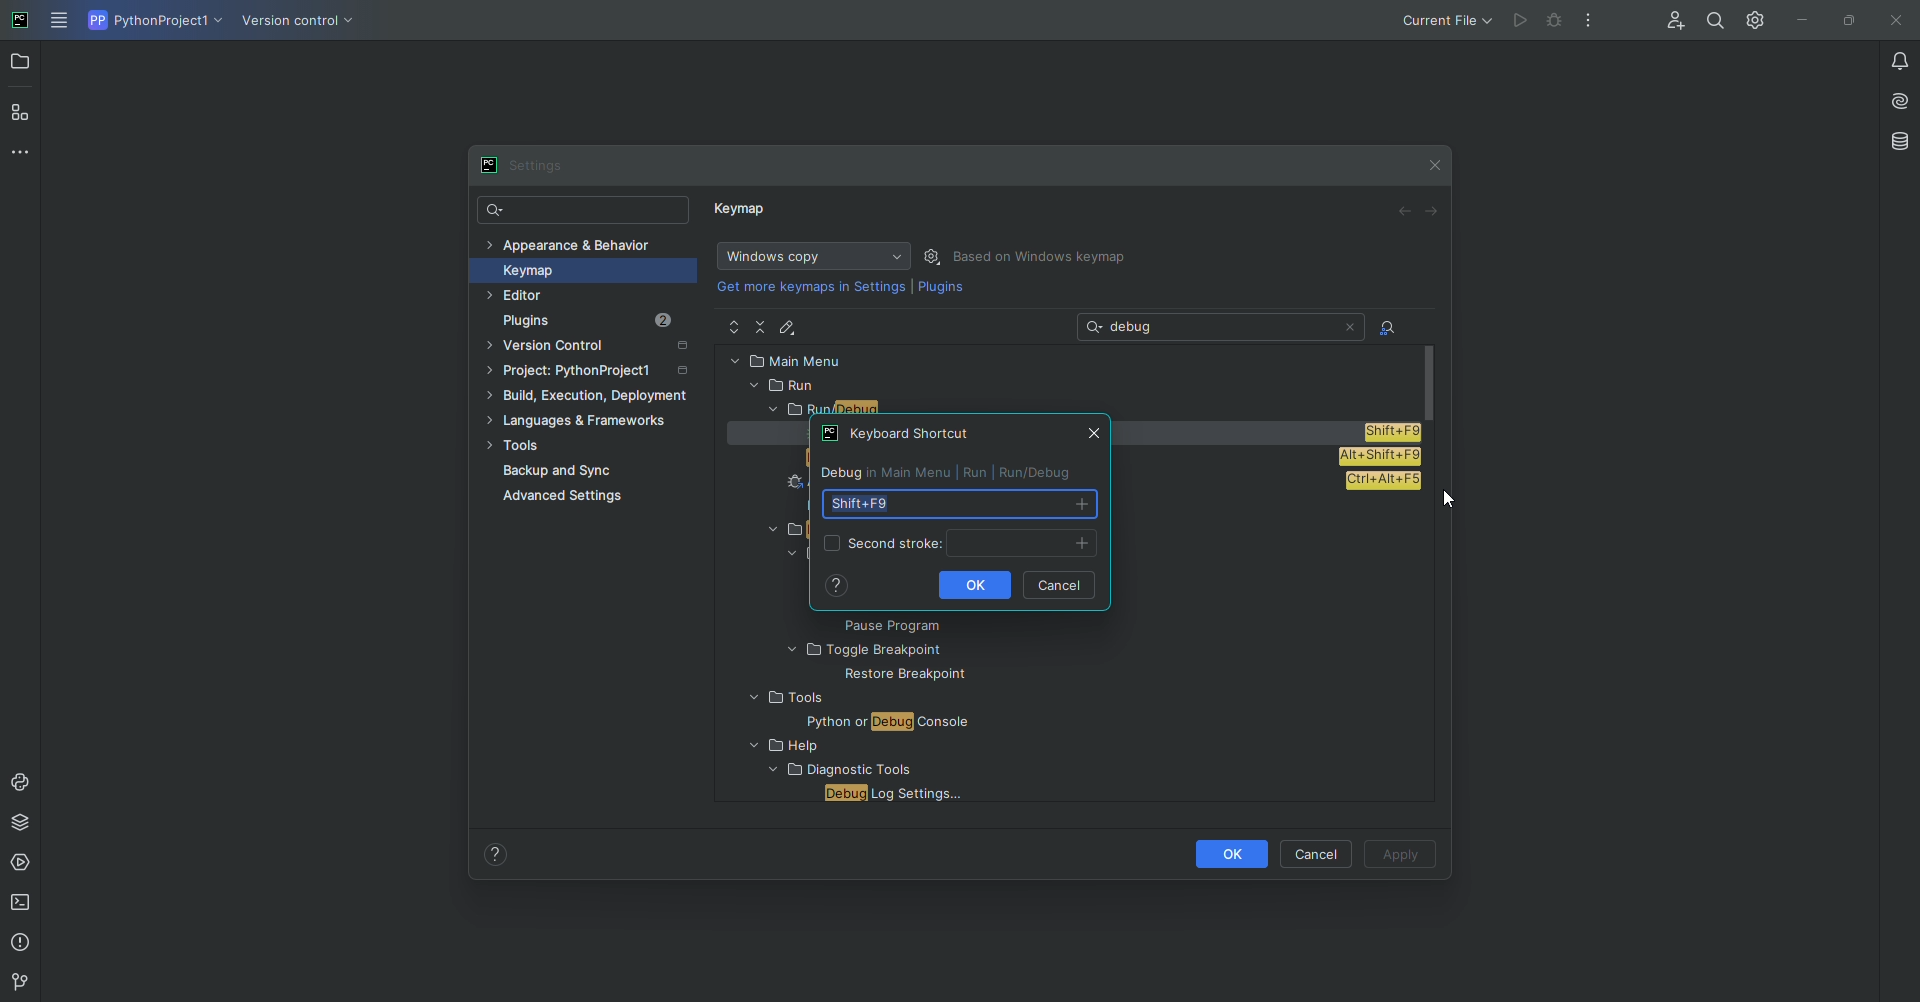 This screenshot has width=1920, height=1002. Describe the element at coordinates (956, 542) in the screenshot. I see `Second stroke` at that location.